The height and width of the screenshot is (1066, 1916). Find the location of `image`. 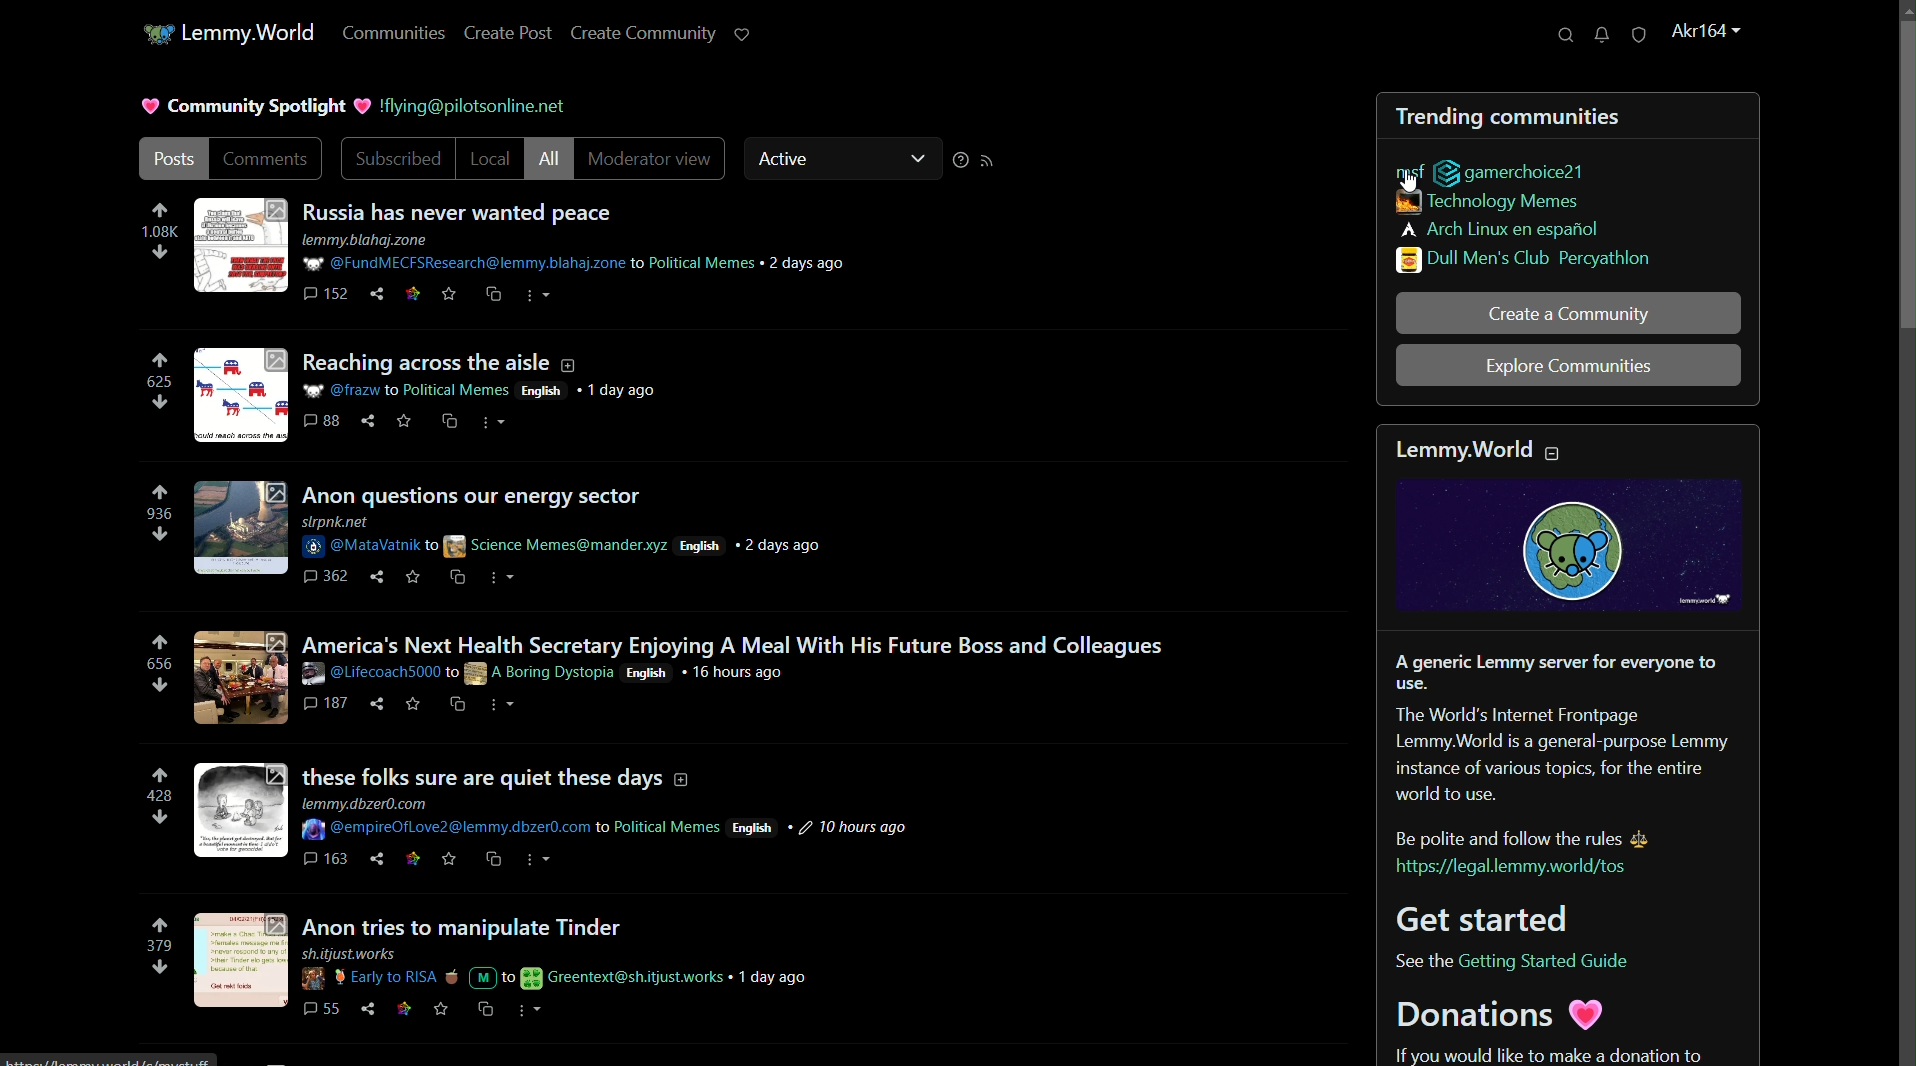

image is located at coordinates (239, 812).